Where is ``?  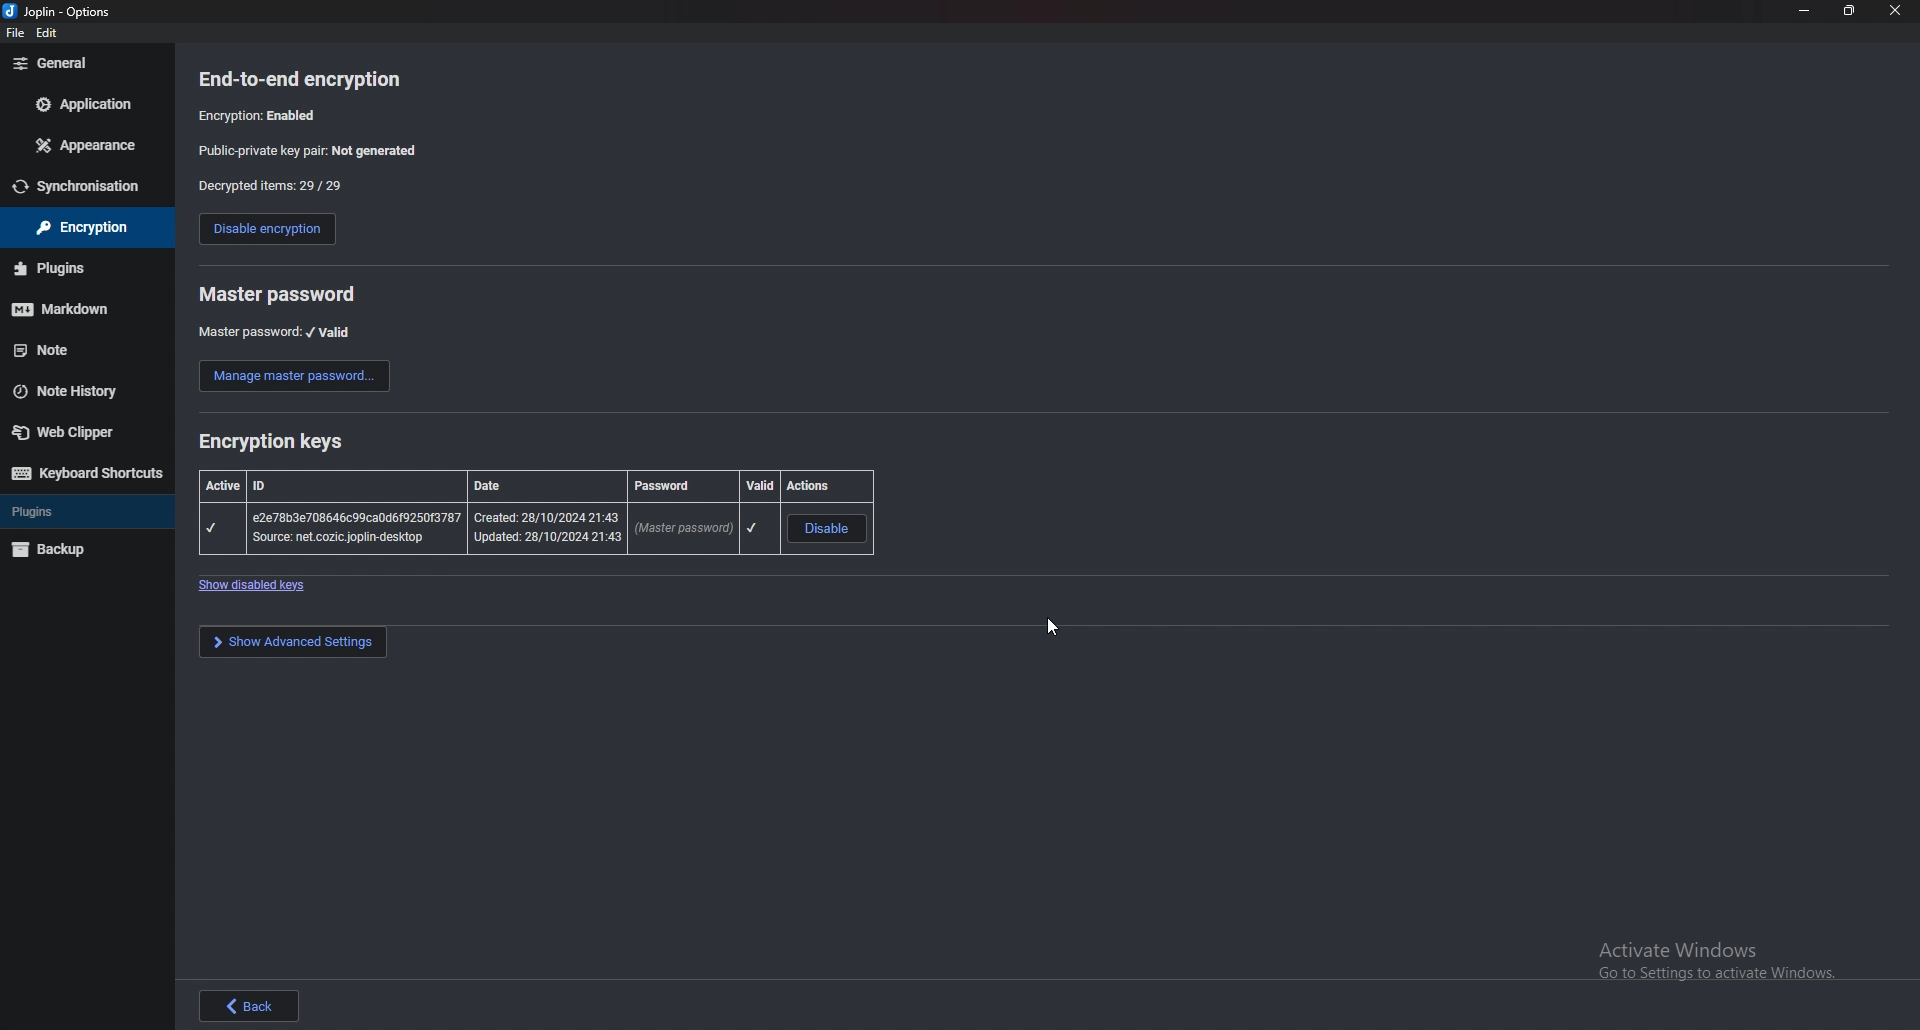
 is located at coordinates (70, 436).